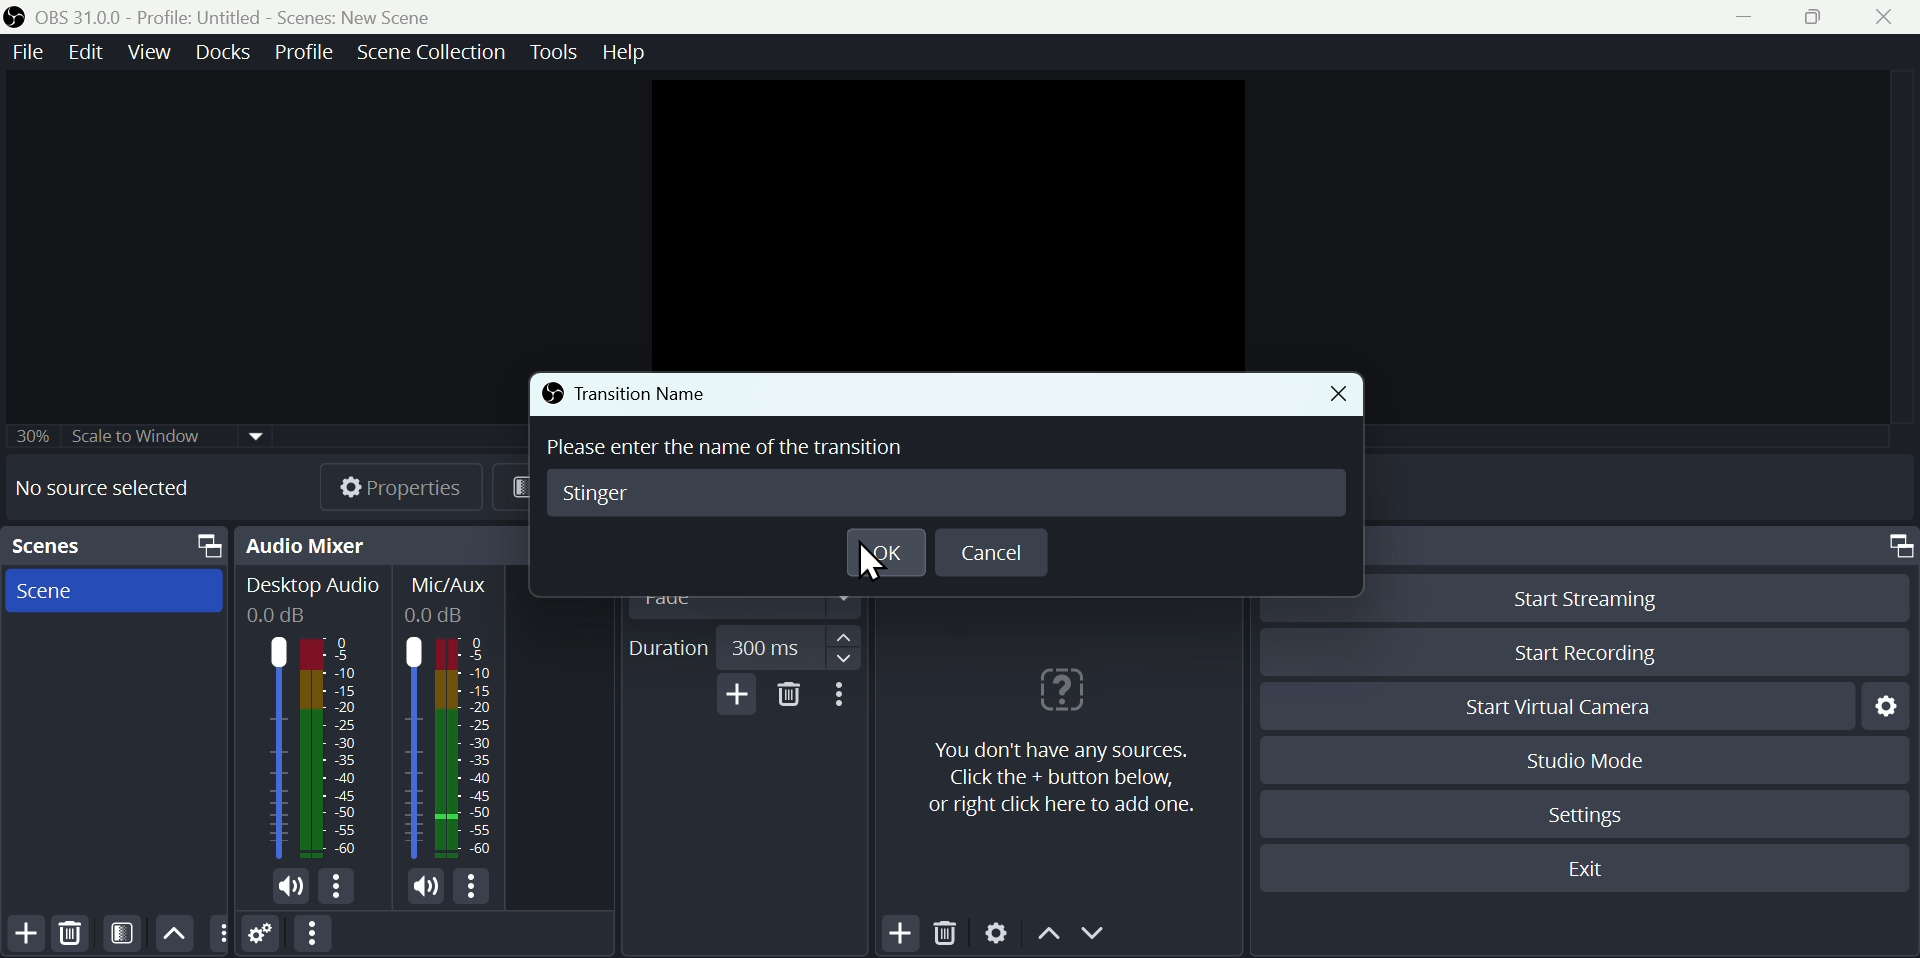 The height and width of the screenshot is (958, 1920). What do you see at coordinates (117, 488) in the screenshot?
I see `No source selected` at bounding box center [117, 488].